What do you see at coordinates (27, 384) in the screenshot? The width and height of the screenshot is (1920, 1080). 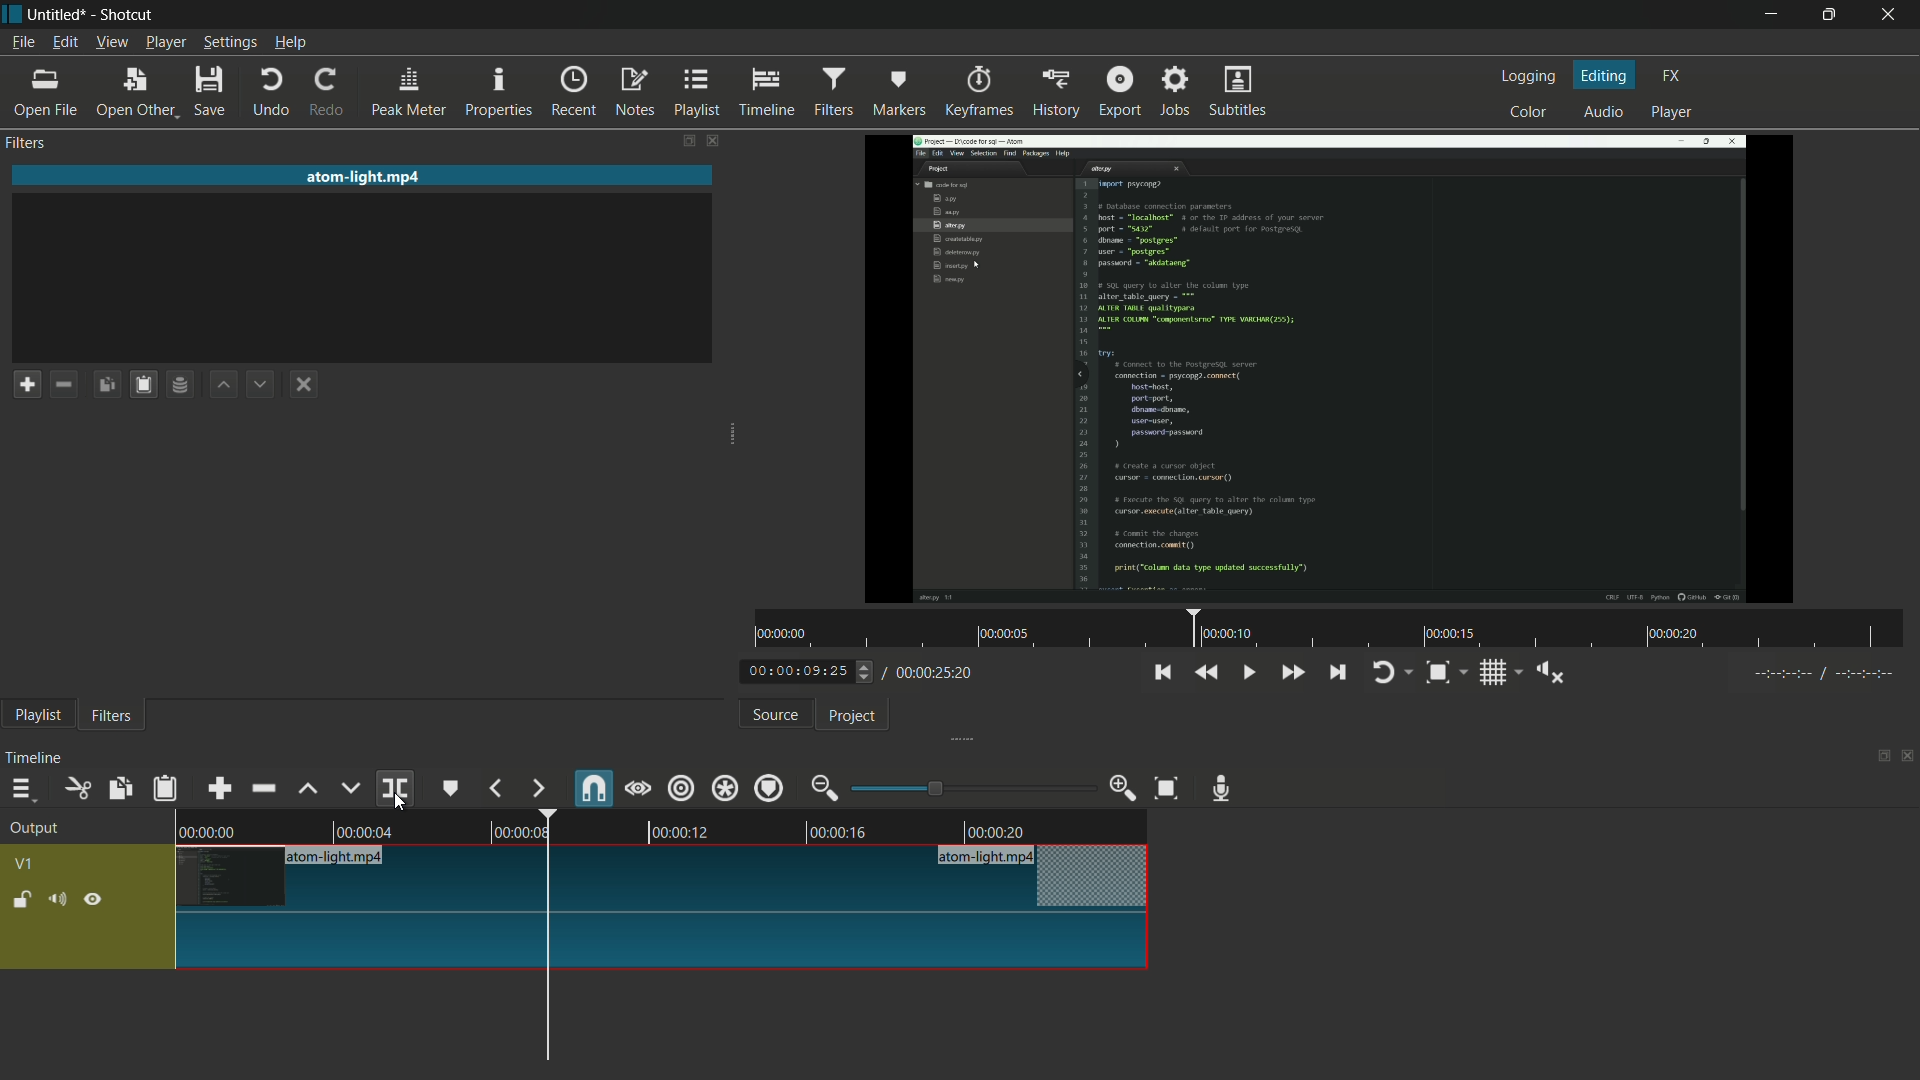 I see `add a filter` at bounding box center [27, 384].